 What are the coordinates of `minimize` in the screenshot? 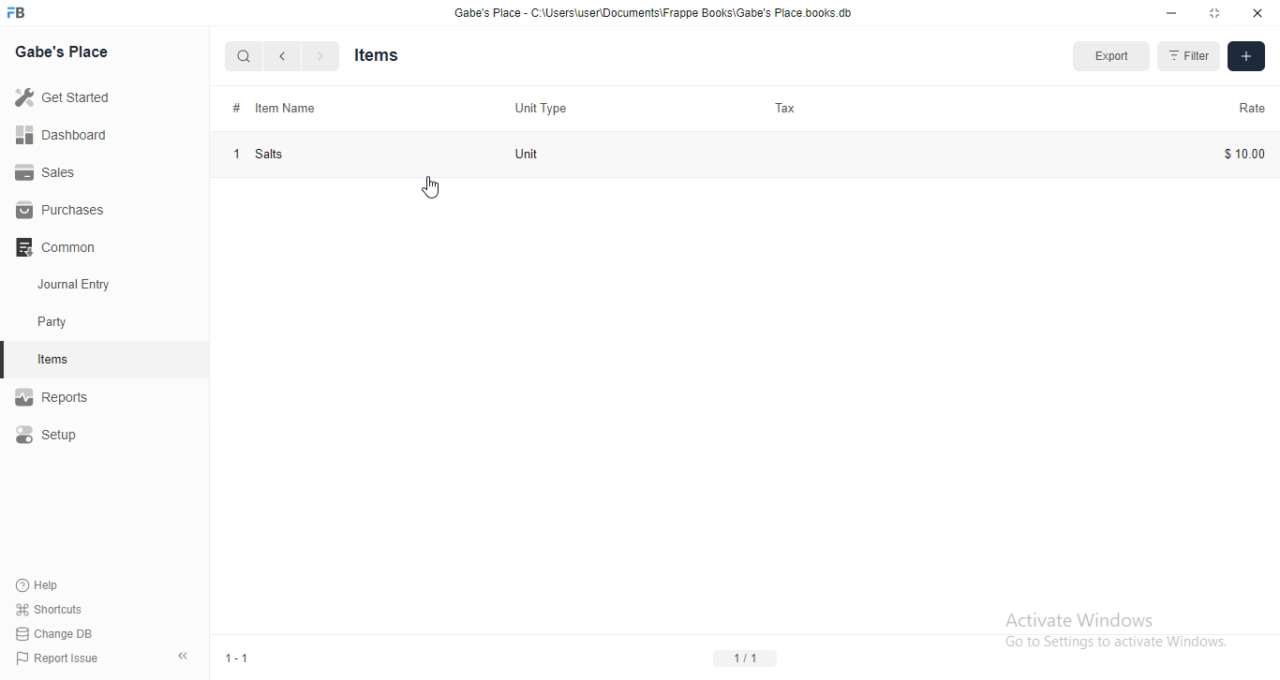 It's located at (1171, 14).